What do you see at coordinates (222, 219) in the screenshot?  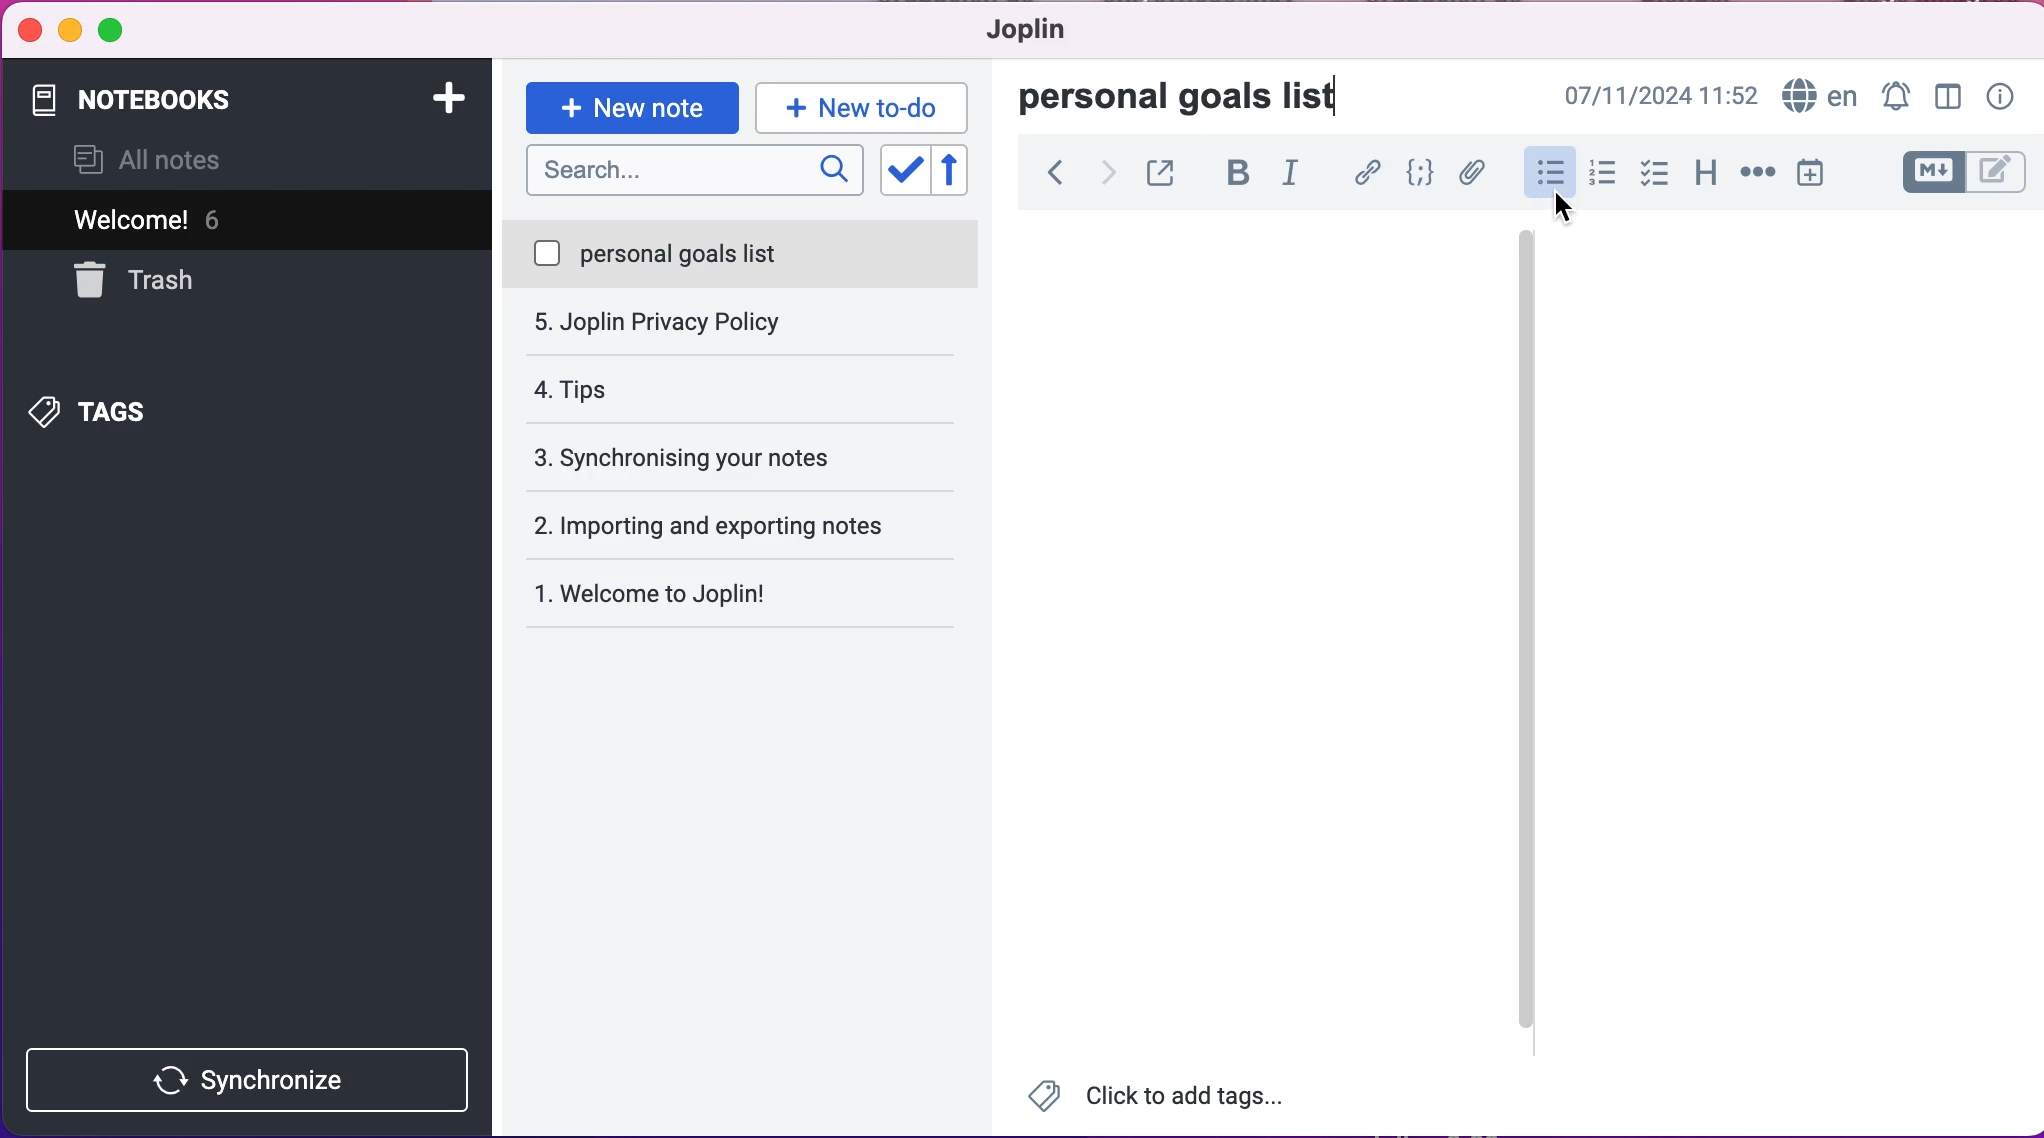 I see `welcome! 5` at bounding box center [222, 219].